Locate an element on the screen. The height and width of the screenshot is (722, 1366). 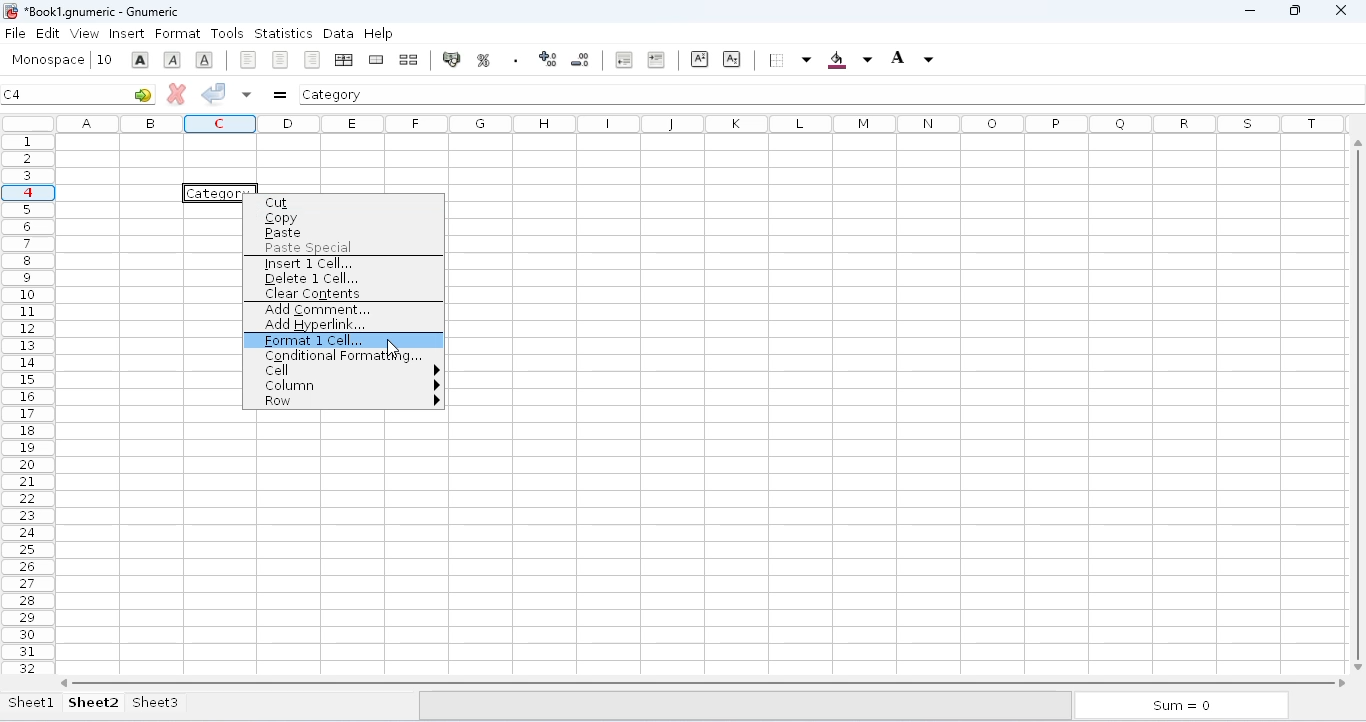
maximize is located at coordinates (1295, 11).